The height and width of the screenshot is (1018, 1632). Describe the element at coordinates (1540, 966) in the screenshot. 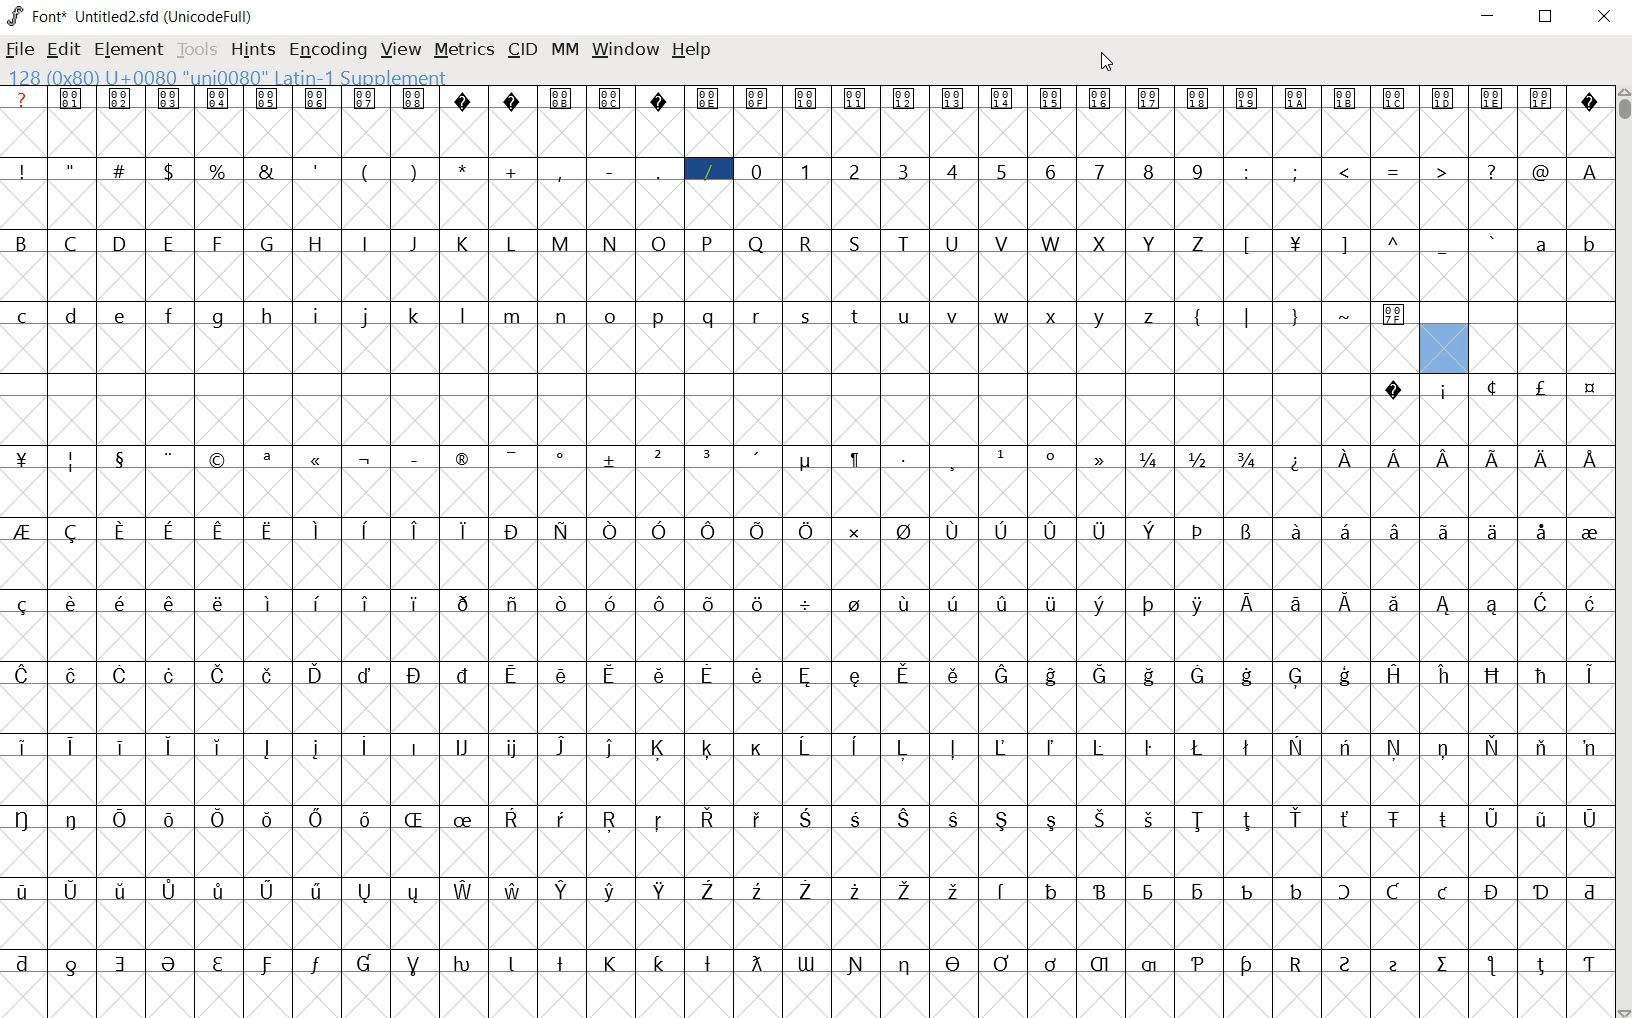

I see `glyph` at that location.